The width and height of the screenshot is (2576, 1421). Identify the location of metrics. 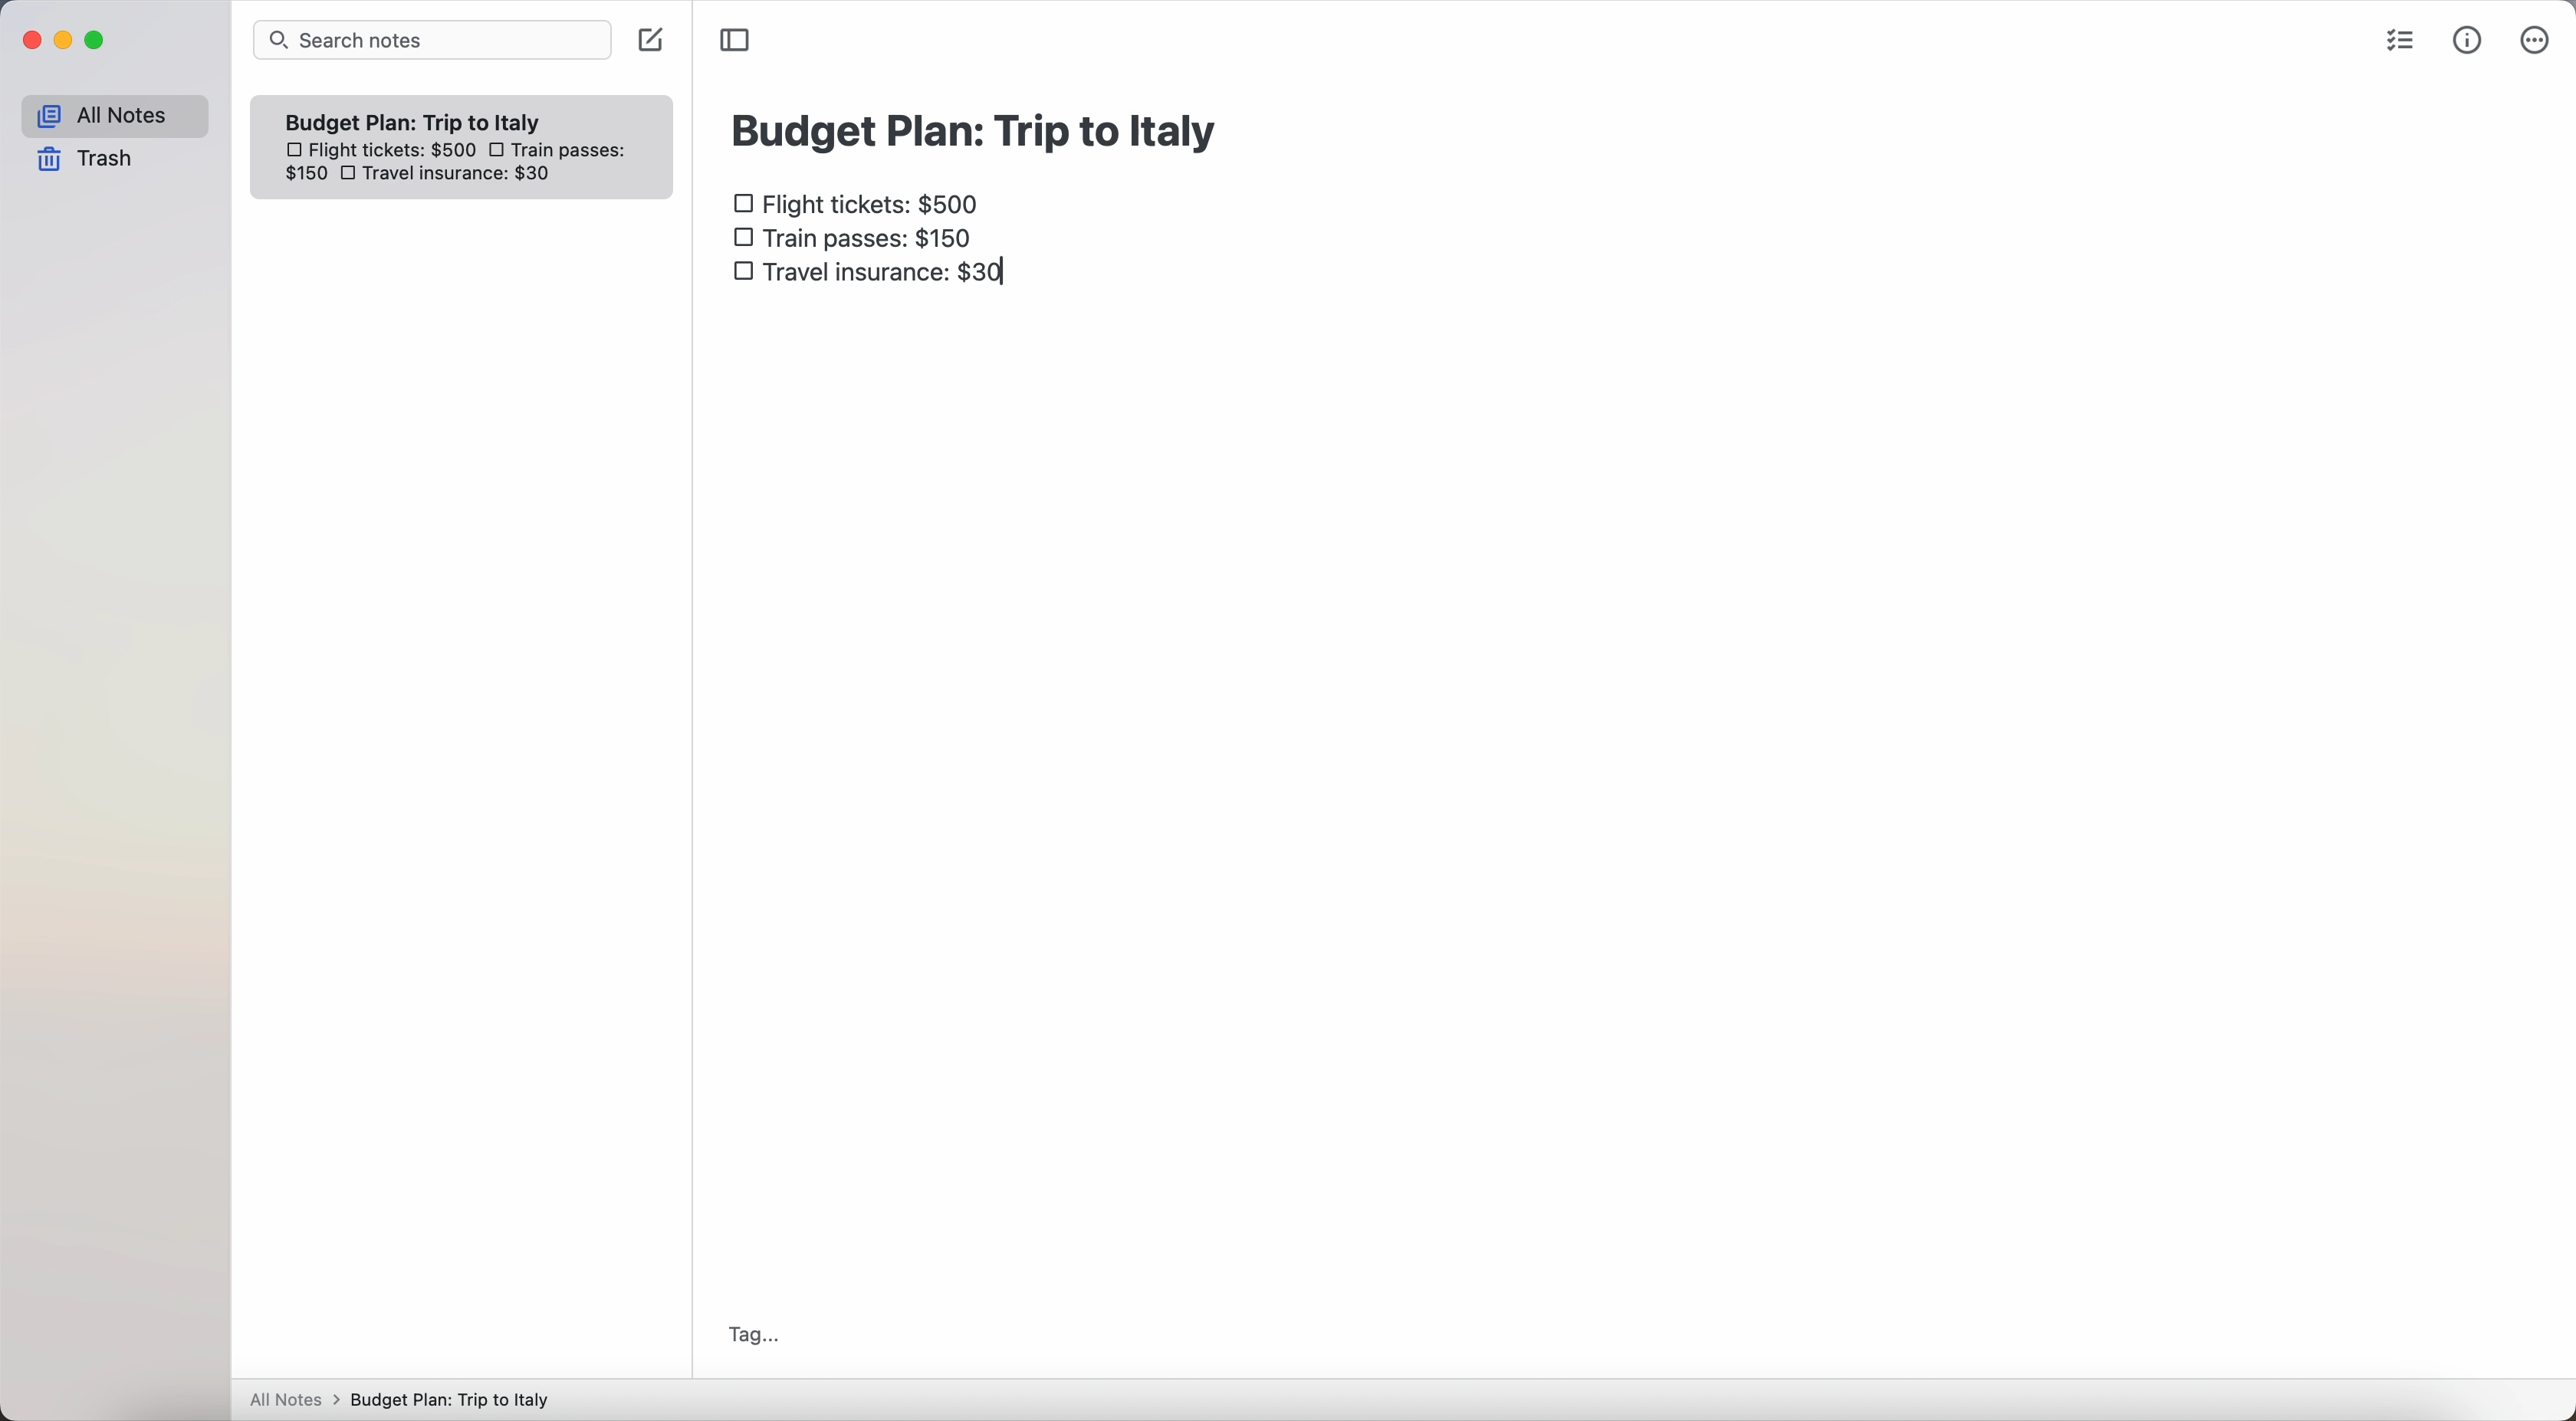
(2468, 43).